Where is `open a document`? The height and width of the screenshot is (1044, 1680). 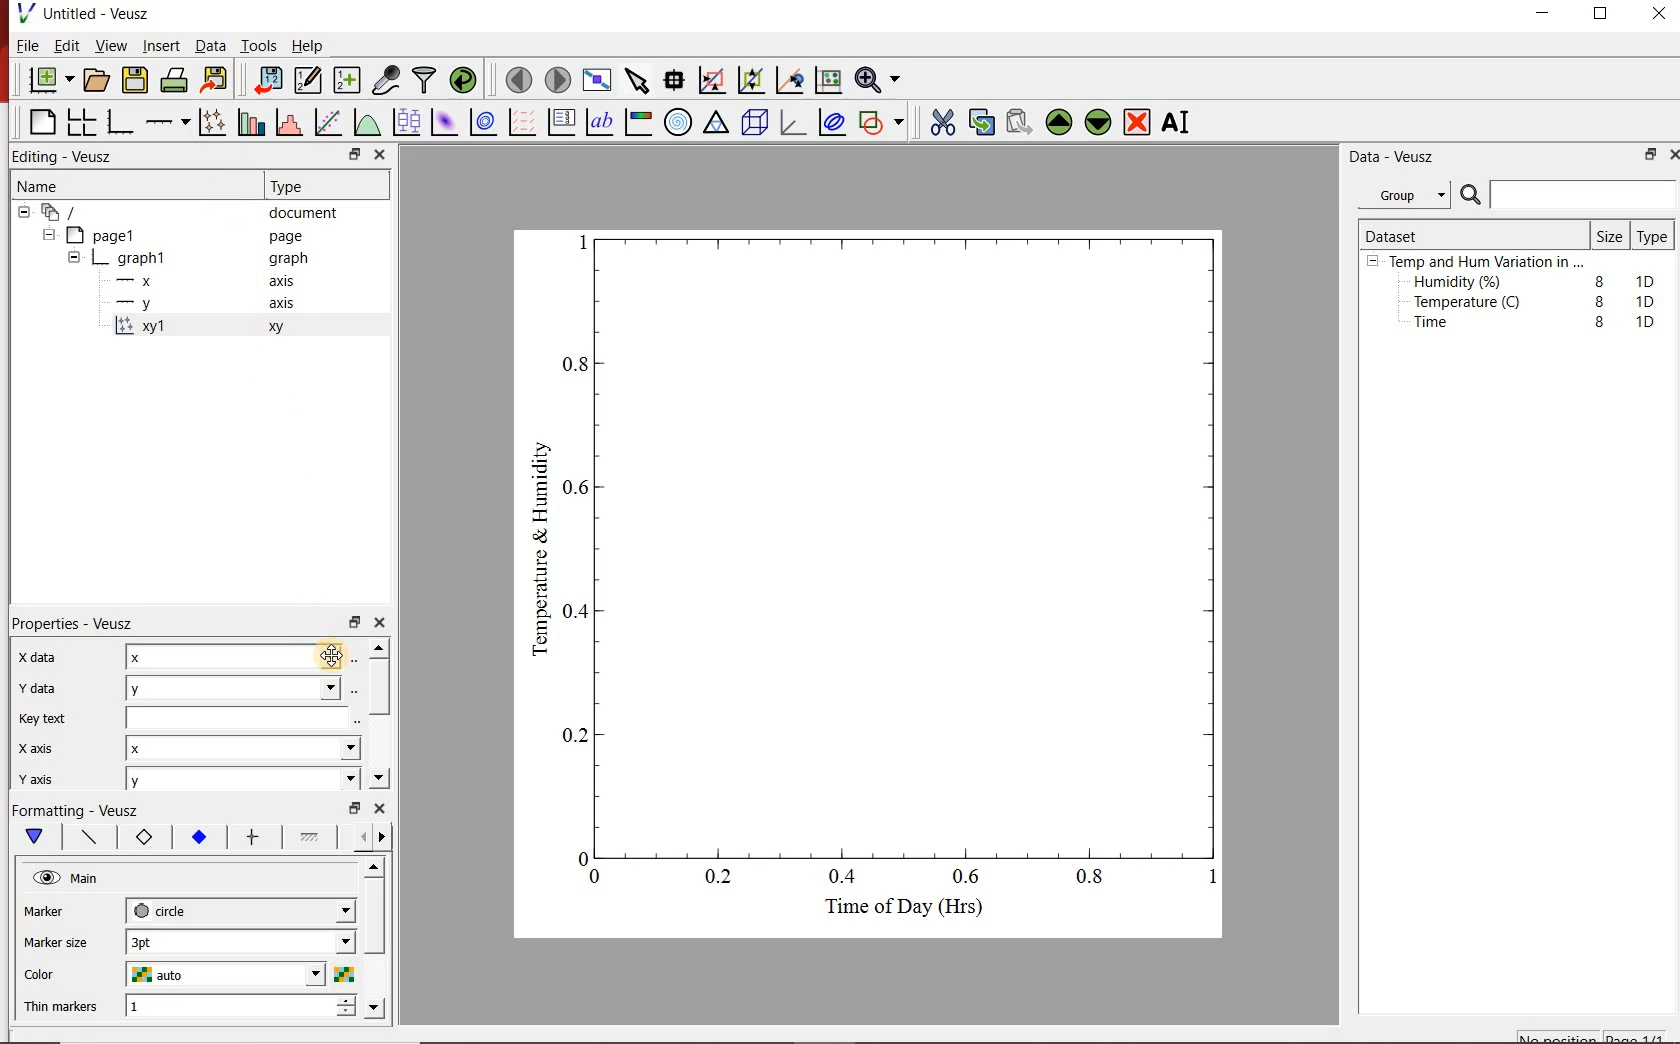
open a document is located at coordinates (98, 81).